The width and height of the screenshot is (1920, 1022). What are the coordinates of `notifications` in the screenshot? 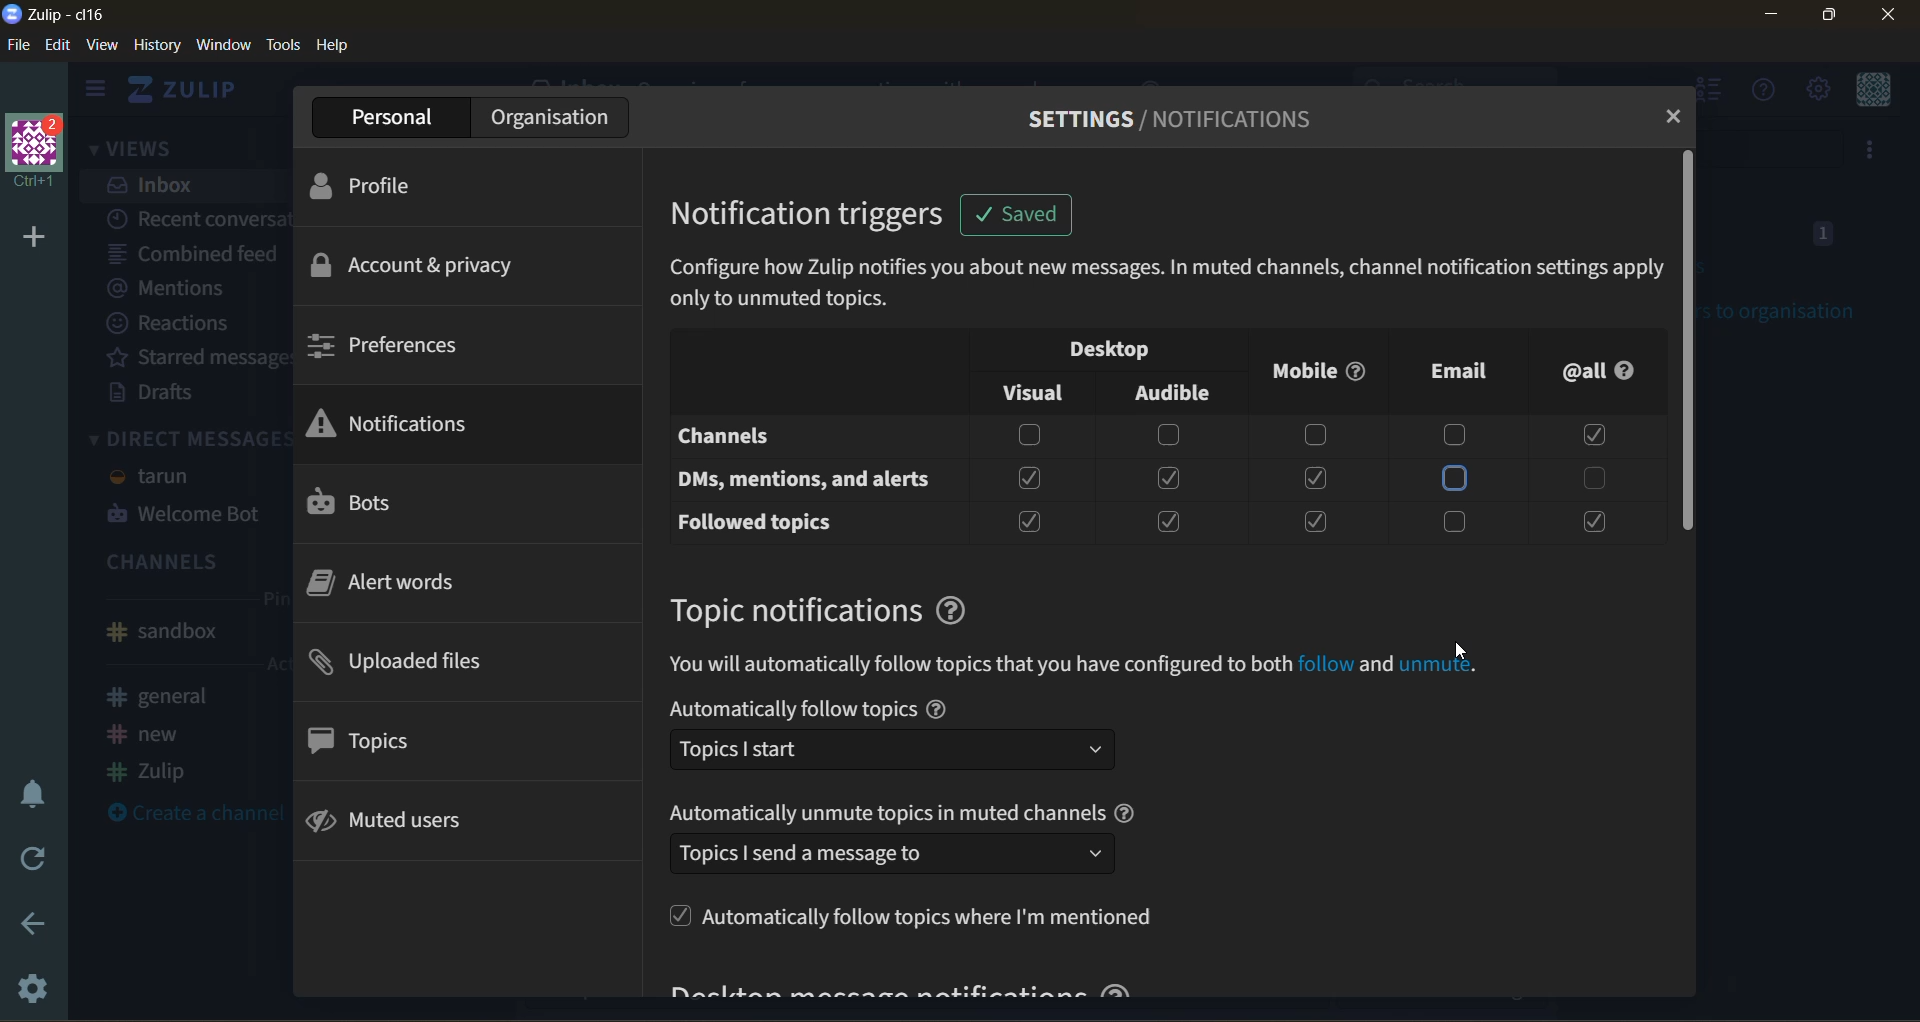 It's located at (396, 426).